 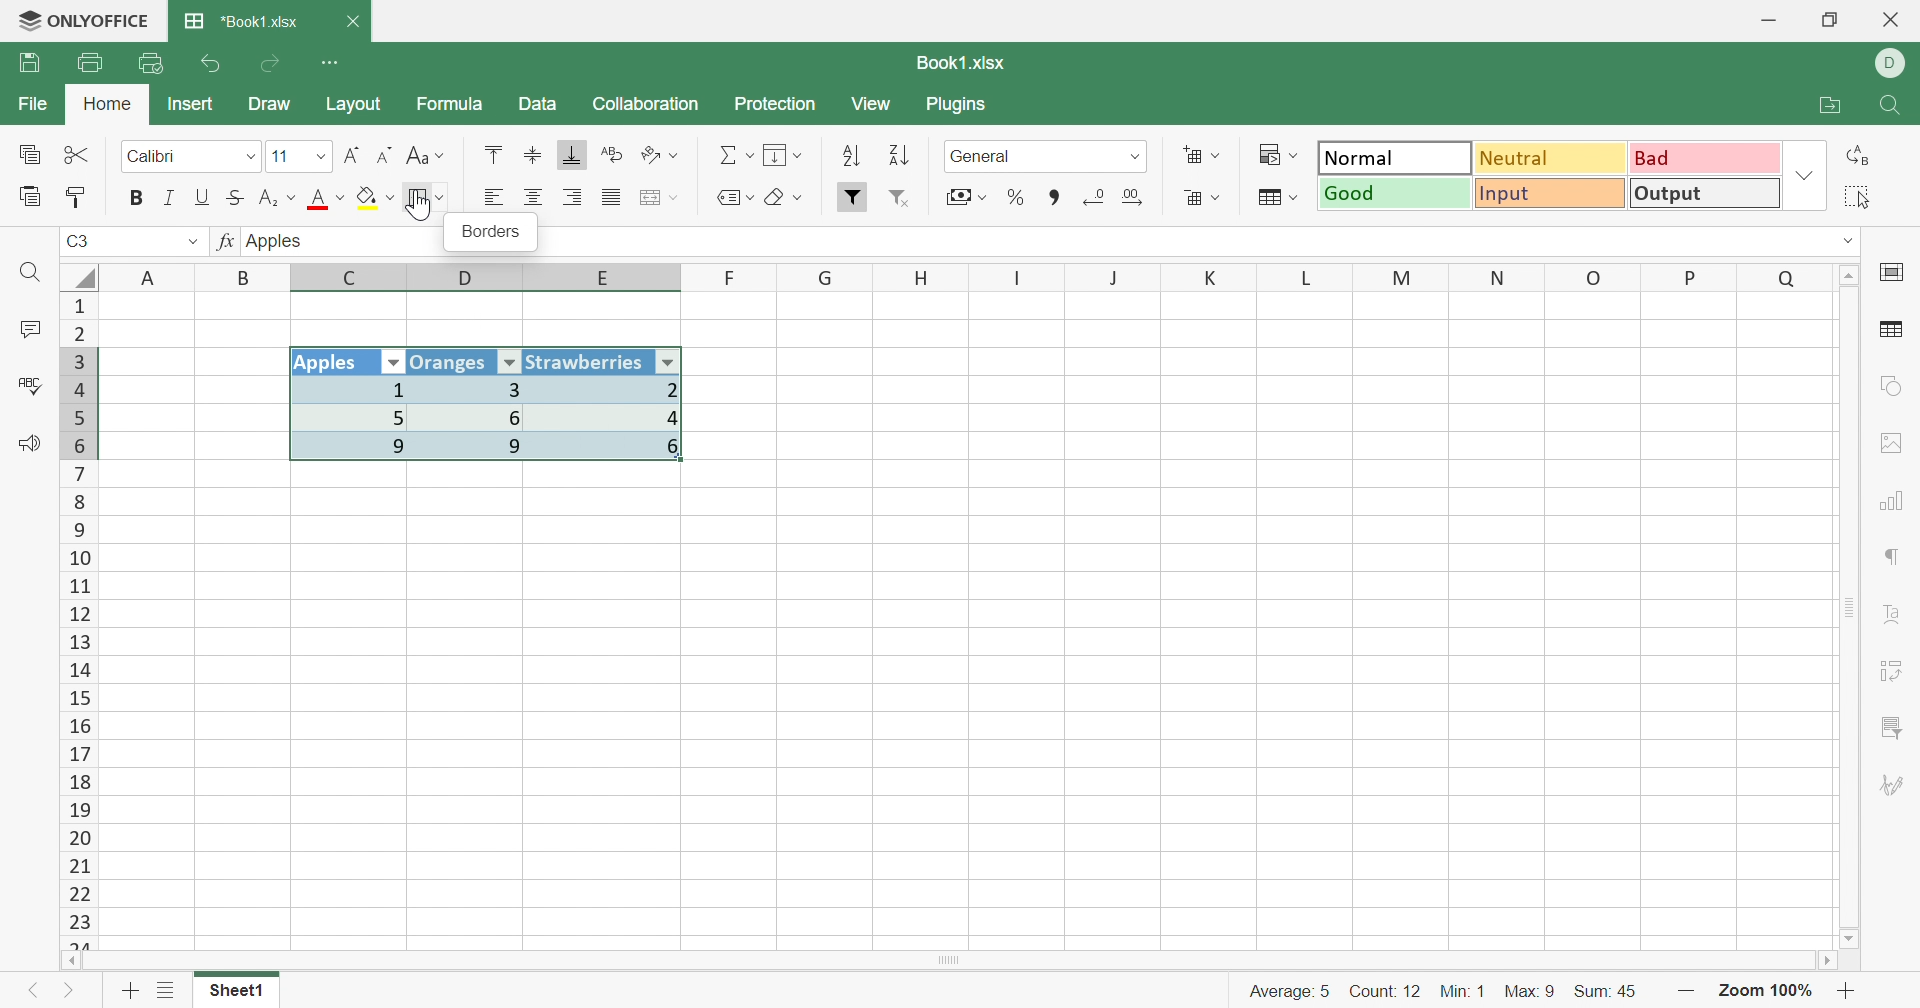 I want to click on Drop Down, so click(x=317, y=159).